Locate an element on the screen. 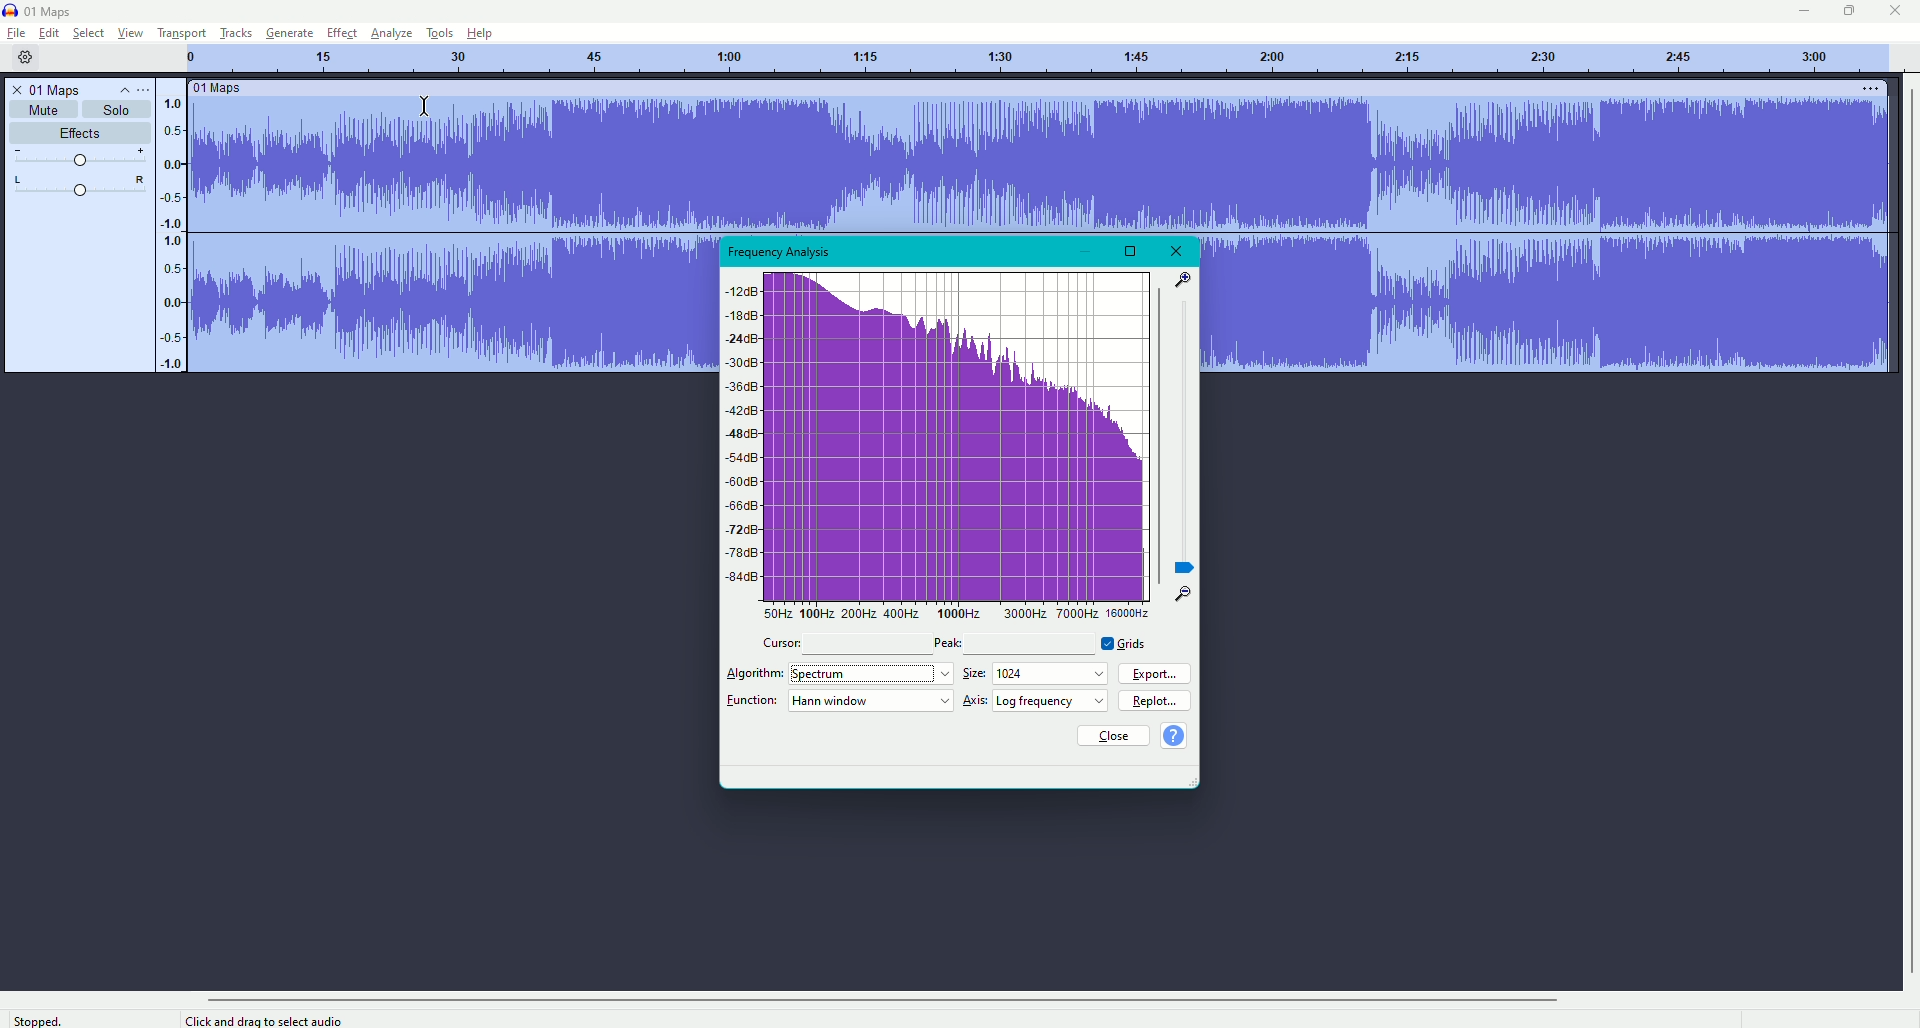 Image resolution: width=1920 pixels, height=1028 pixels. Restore is located at coordinates (1131, 250).